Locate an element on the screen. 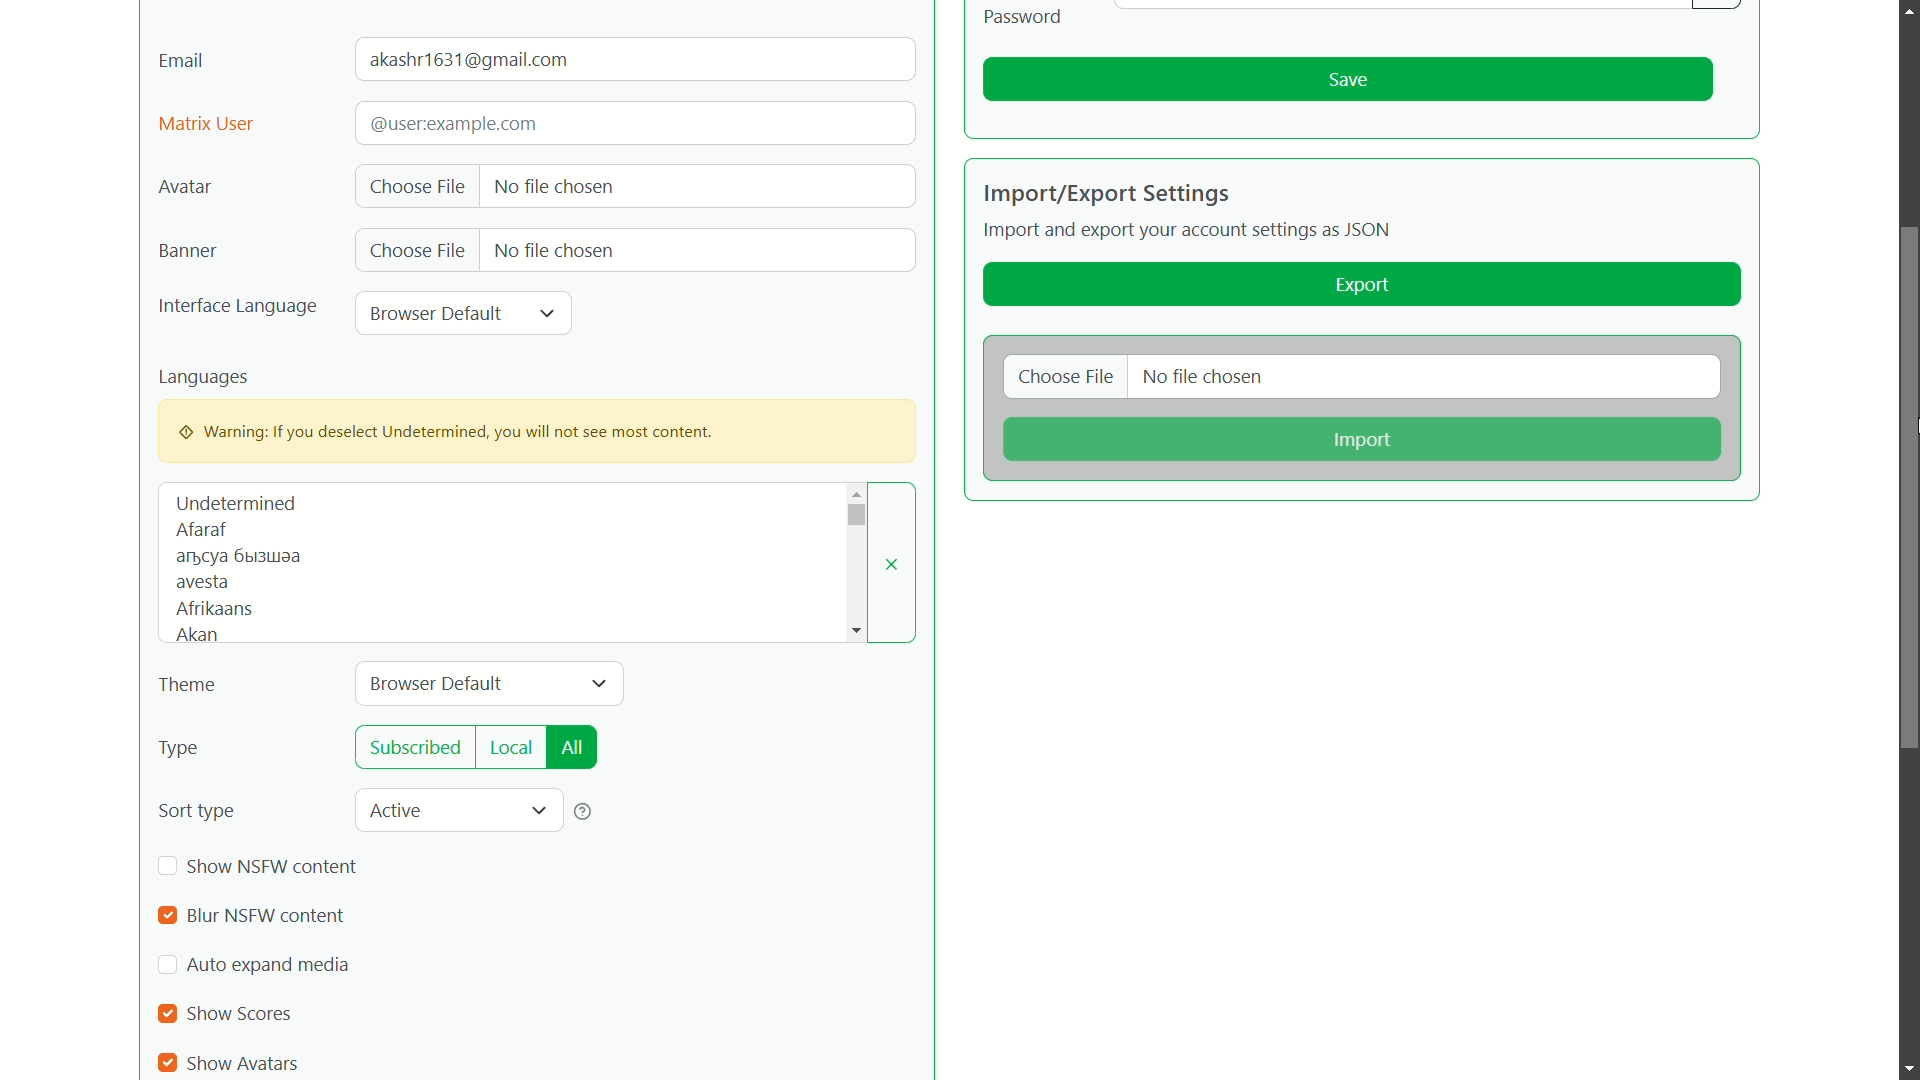 The width and height of the screenshot is (1920, 1080). dropdown is located at coordinates (548, 313).